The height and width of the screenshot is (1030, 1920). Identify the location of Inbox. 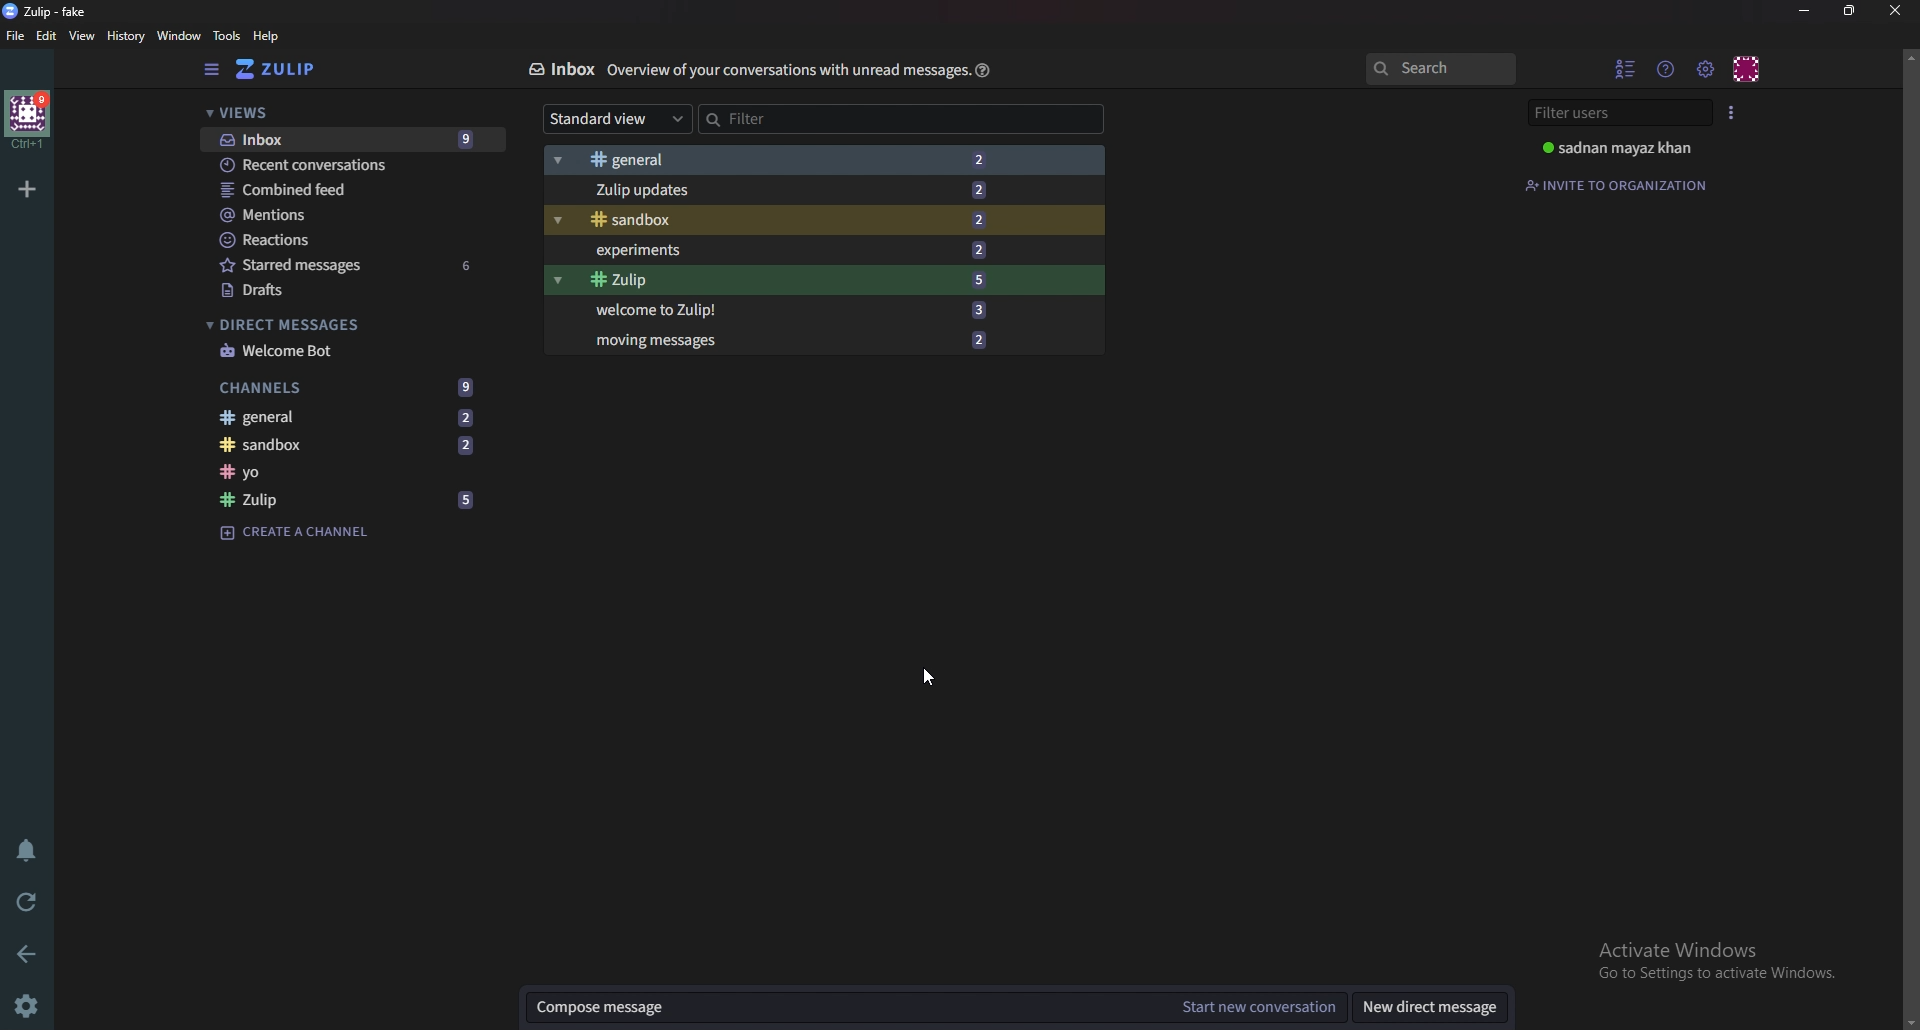
(561, 70).